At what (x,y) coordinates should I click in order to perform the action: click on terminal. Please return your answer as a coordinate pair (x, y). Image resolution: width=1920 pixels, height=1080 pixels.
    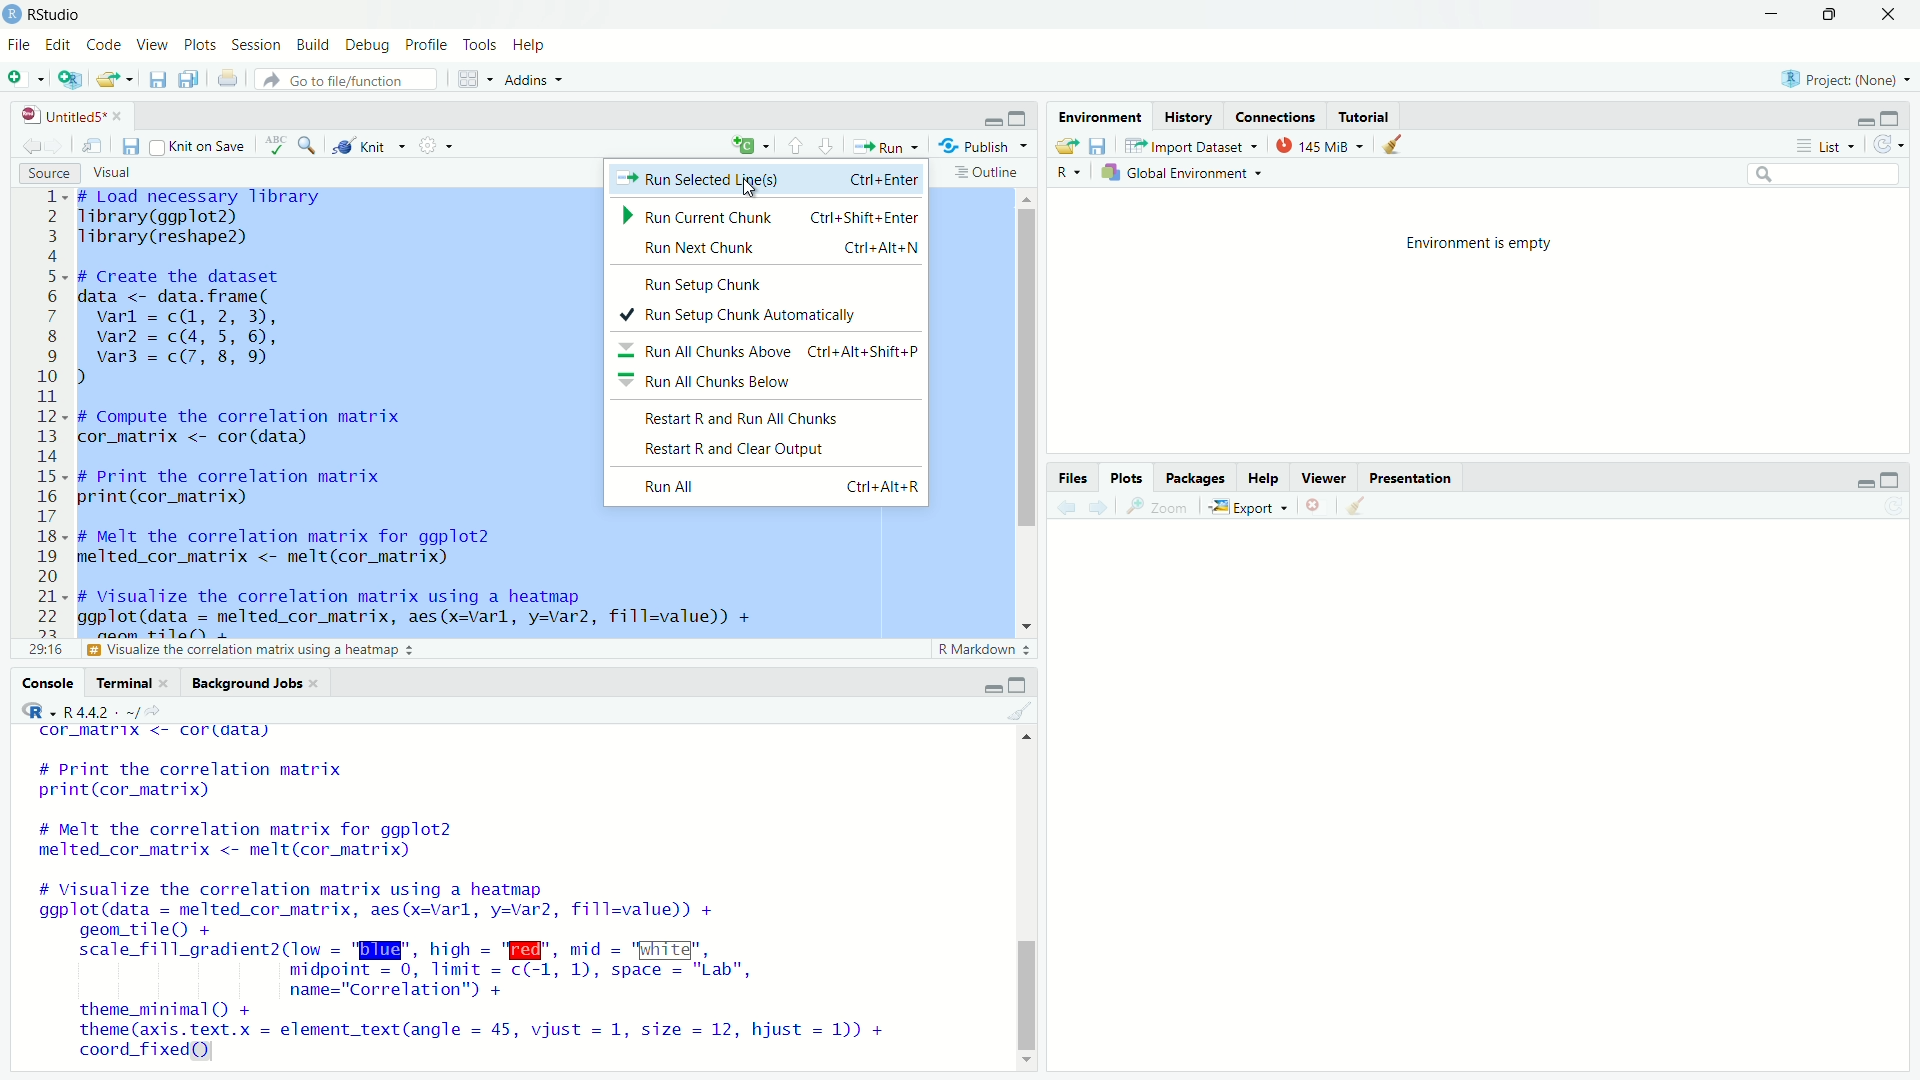
    Looking at the image, I should click on (135, 683).